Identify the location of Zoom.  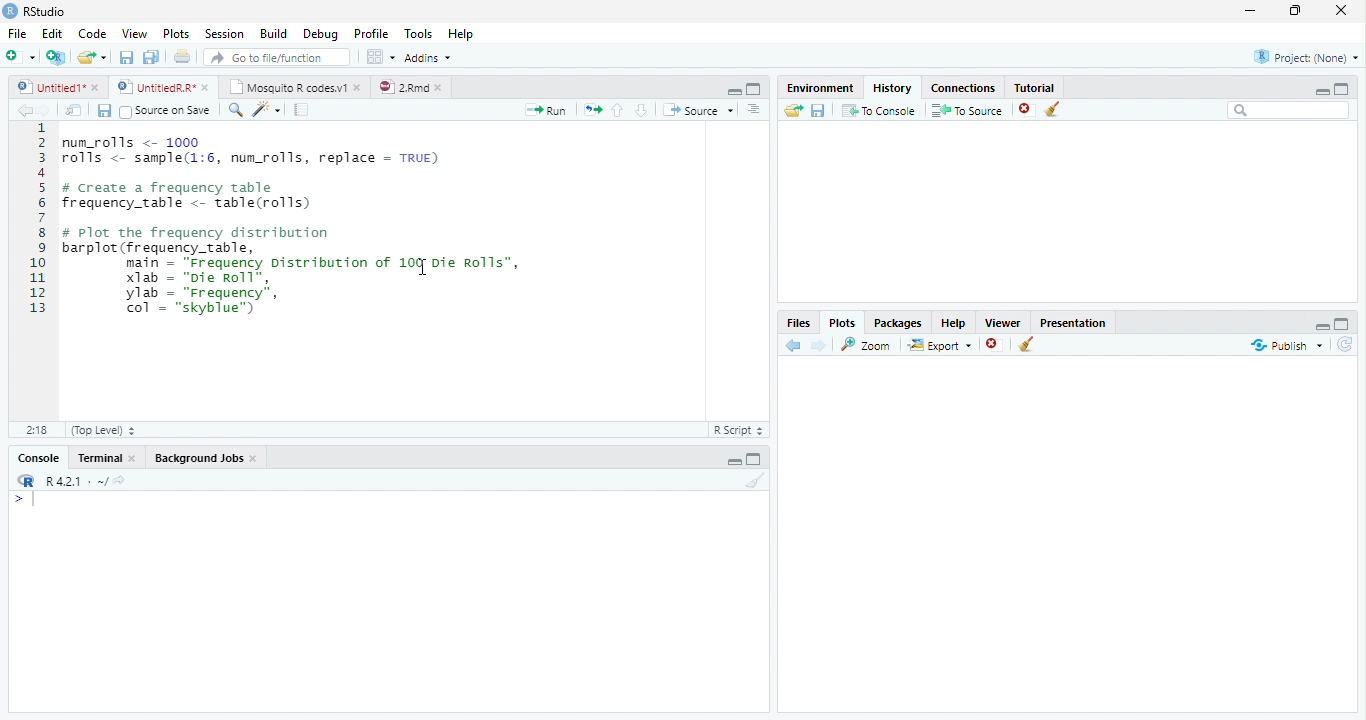
(868, 345).